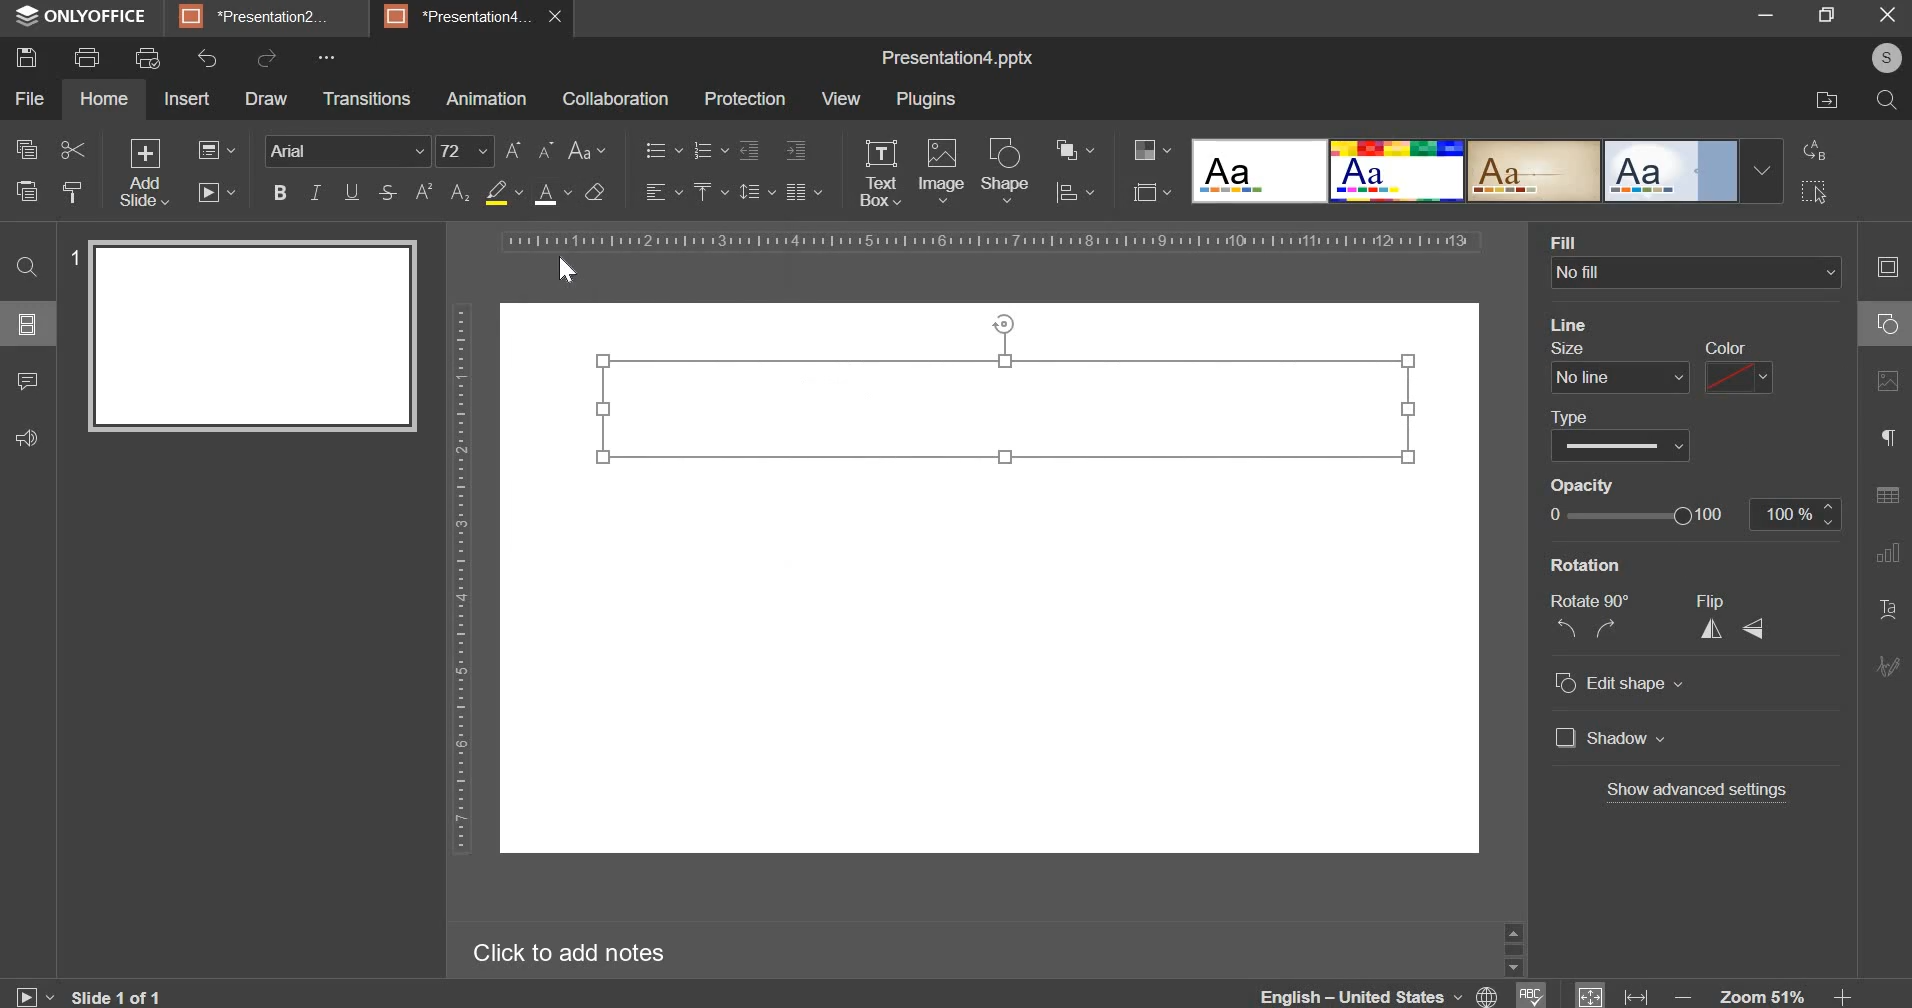 The height and width of the screenshot is (1008, 1912). What do you see at coordinates (265, 19) in the screenshot?
I see `Presentation2` at bounding box center [265, 19].